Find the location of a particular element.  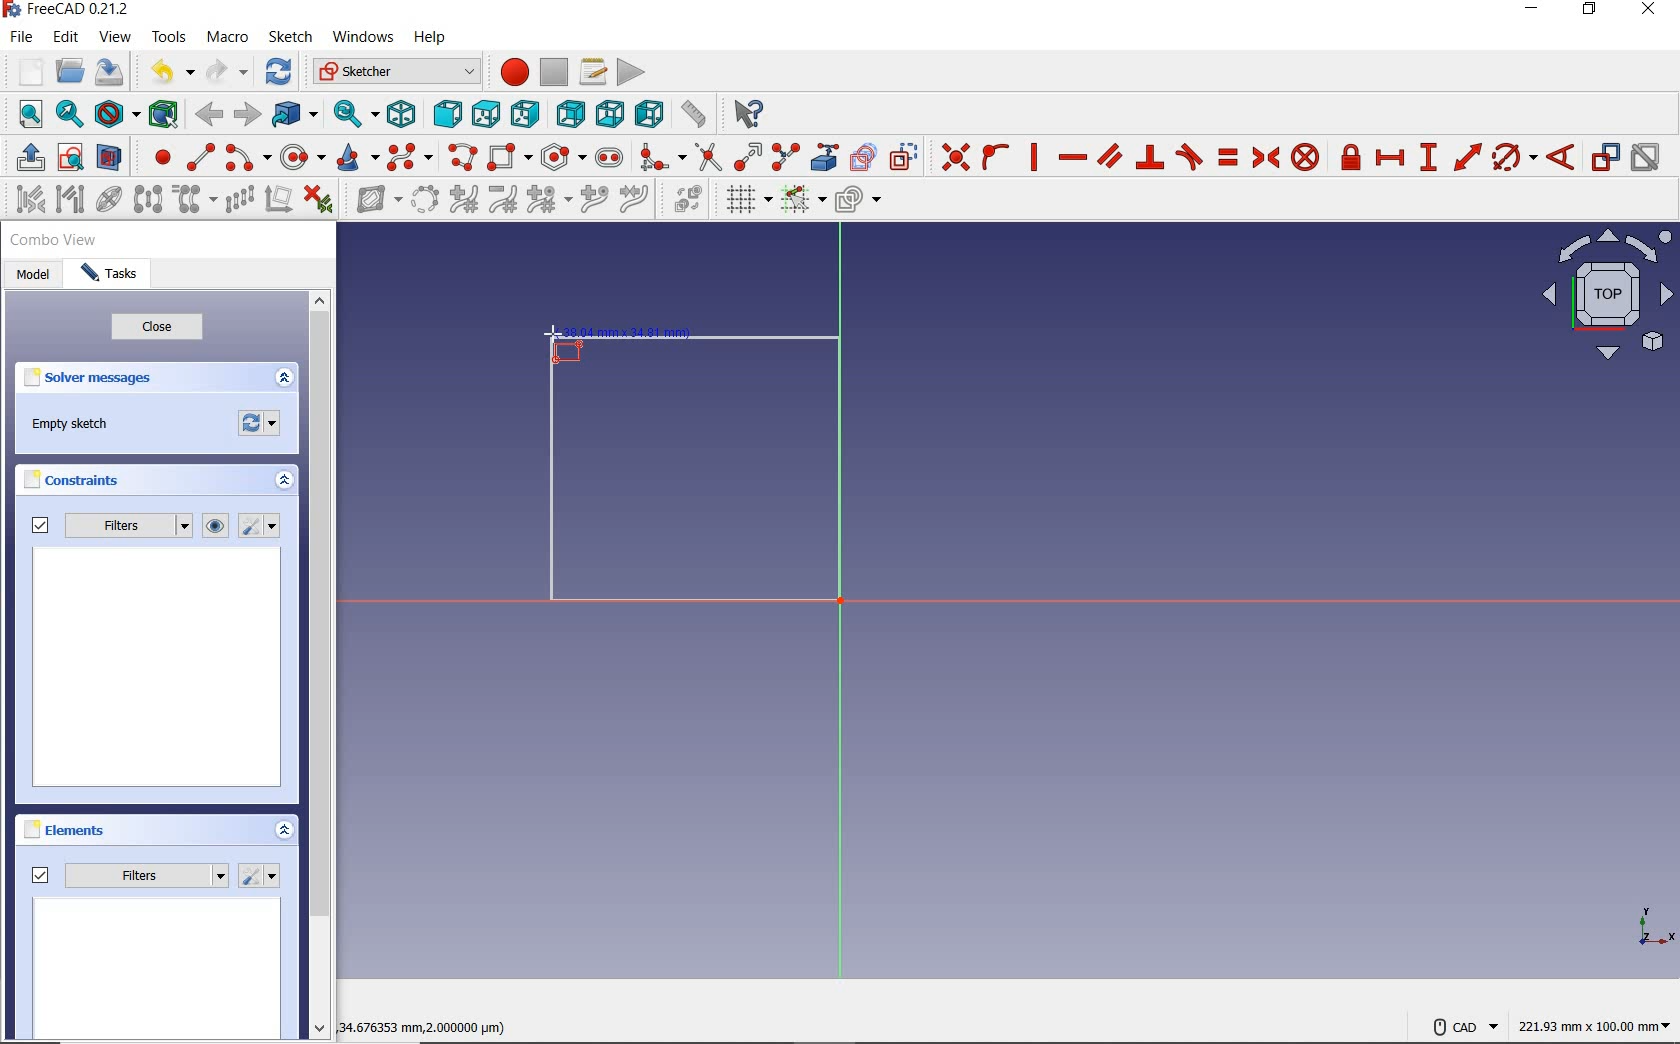

select associated constraints is located at coordinates (23, 199).